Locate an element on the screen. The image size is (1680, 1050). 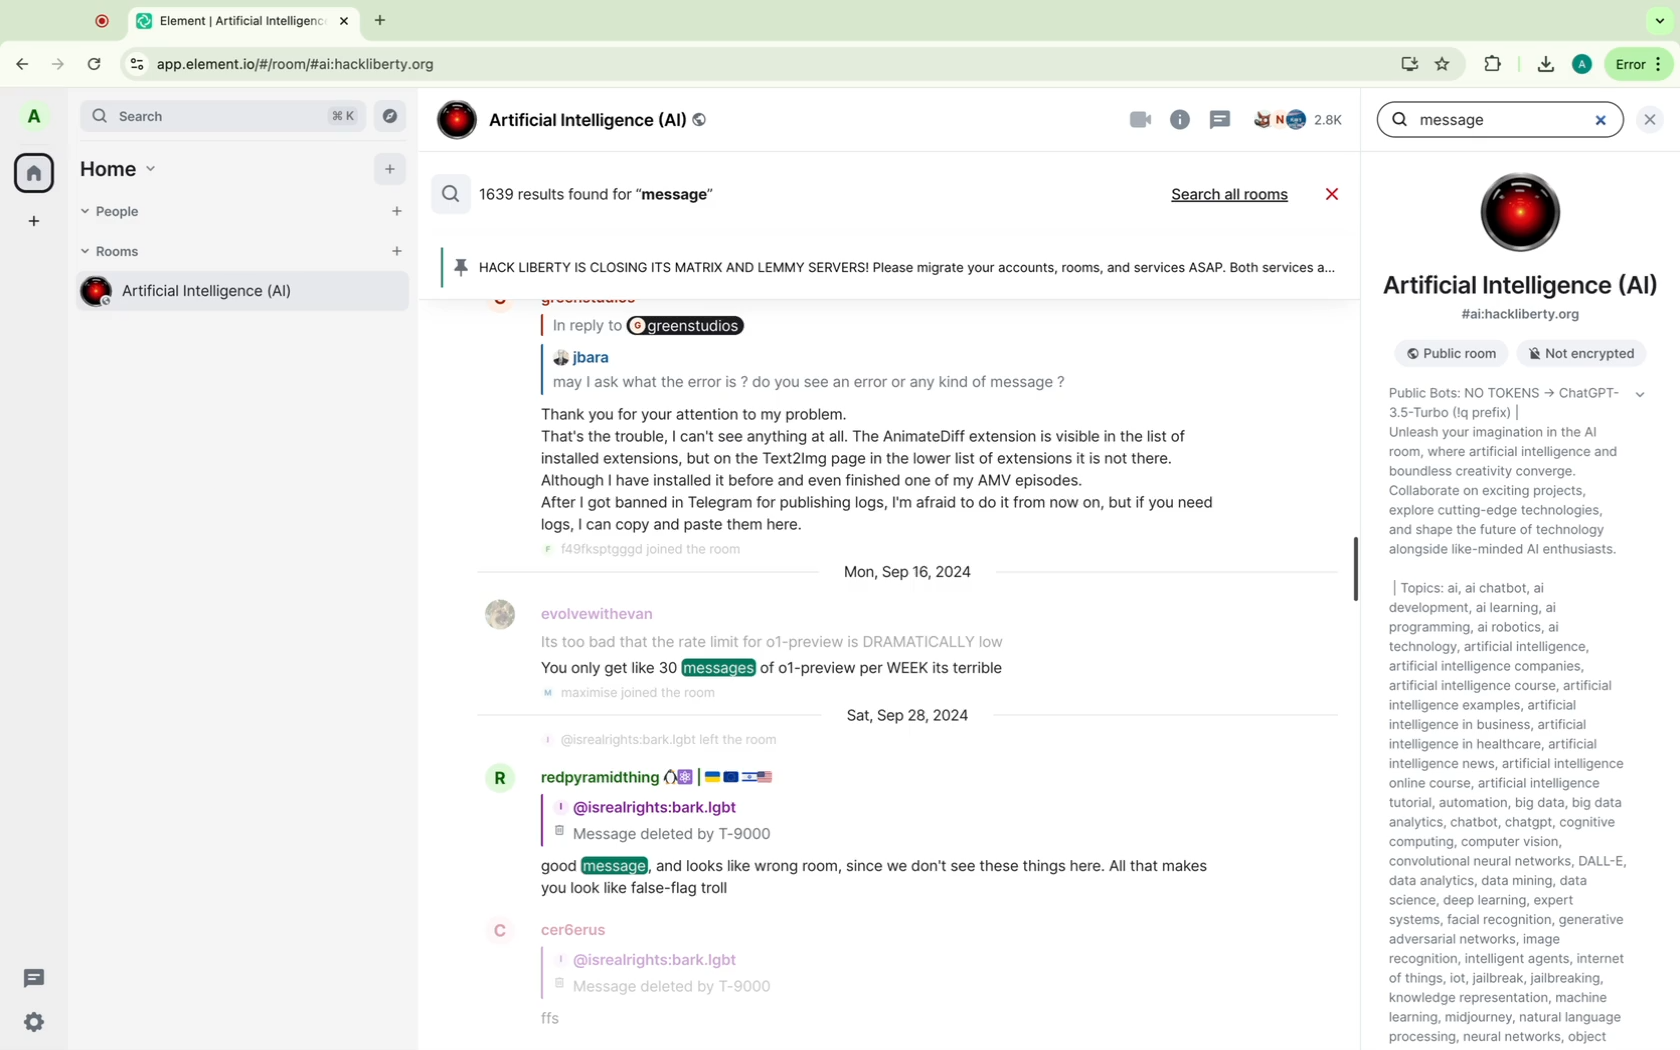
rooms is located at coordinates (117, 252).